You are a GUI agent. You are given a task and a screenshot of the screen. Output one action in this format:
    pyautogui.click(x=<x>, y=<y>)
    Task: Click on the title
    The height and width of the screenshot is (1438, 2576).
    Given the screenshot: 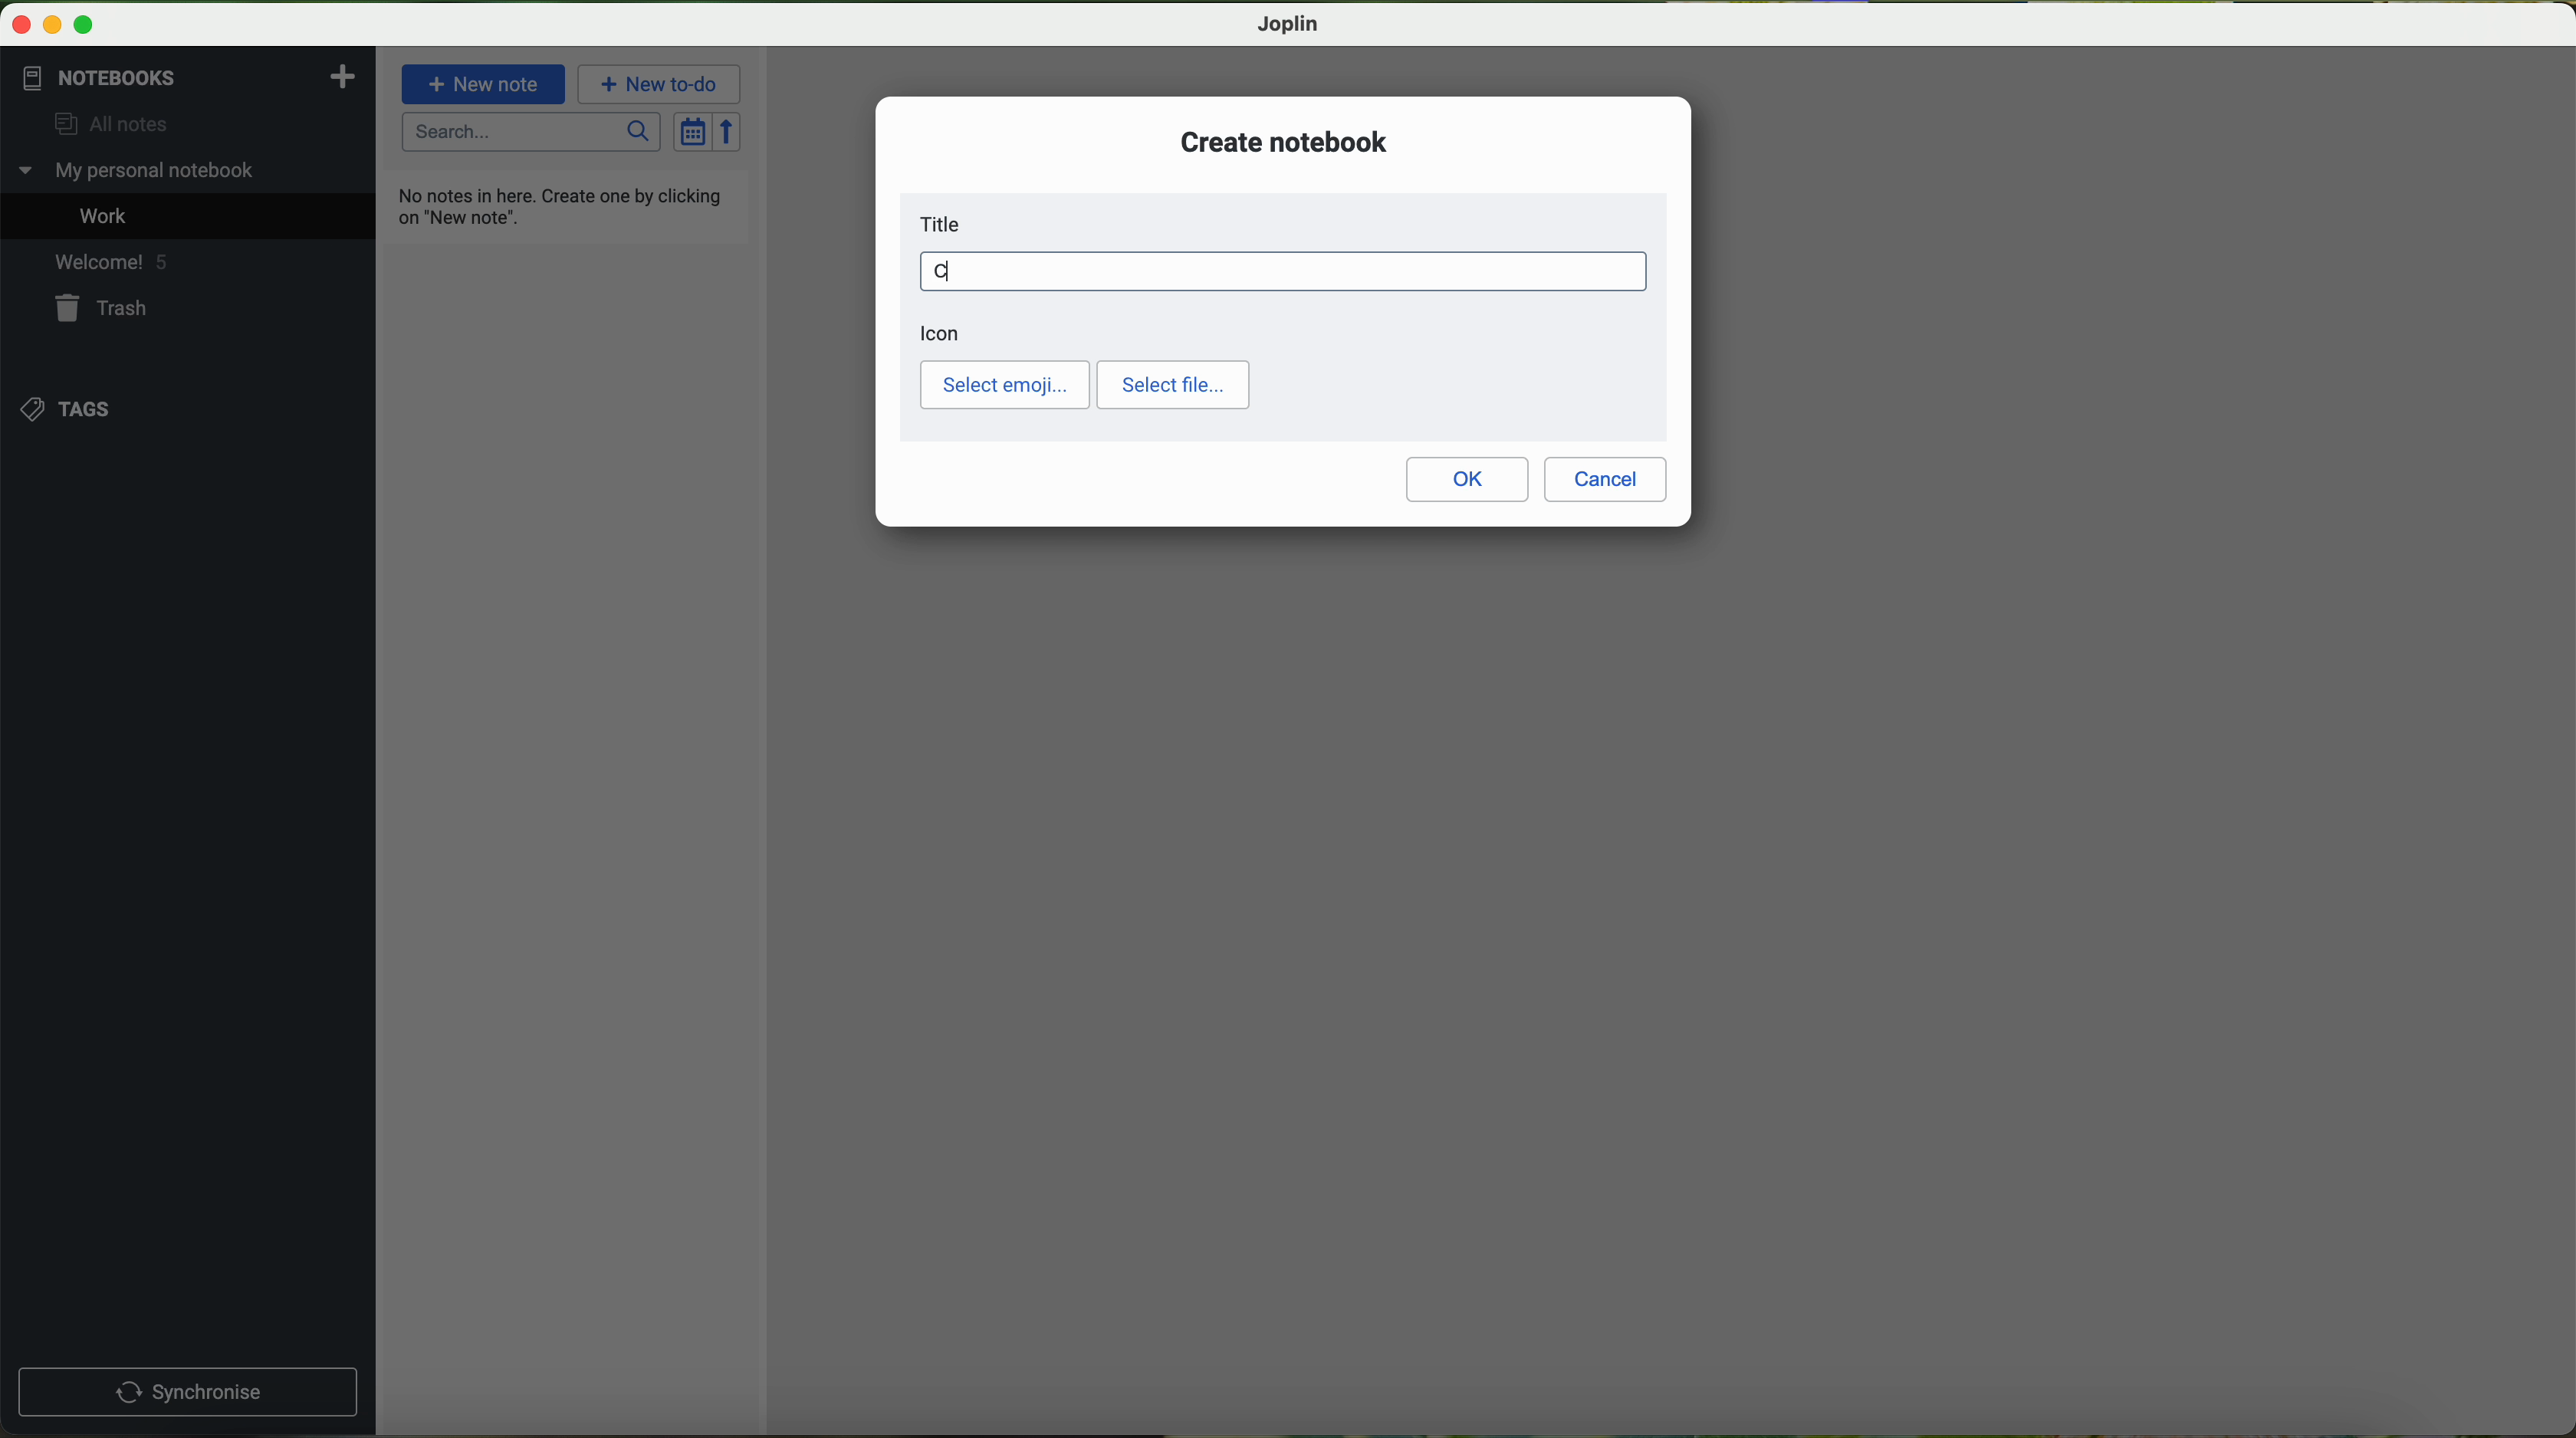 What is the action you would take?
    pyautogui.click(x=946, y=224)
    